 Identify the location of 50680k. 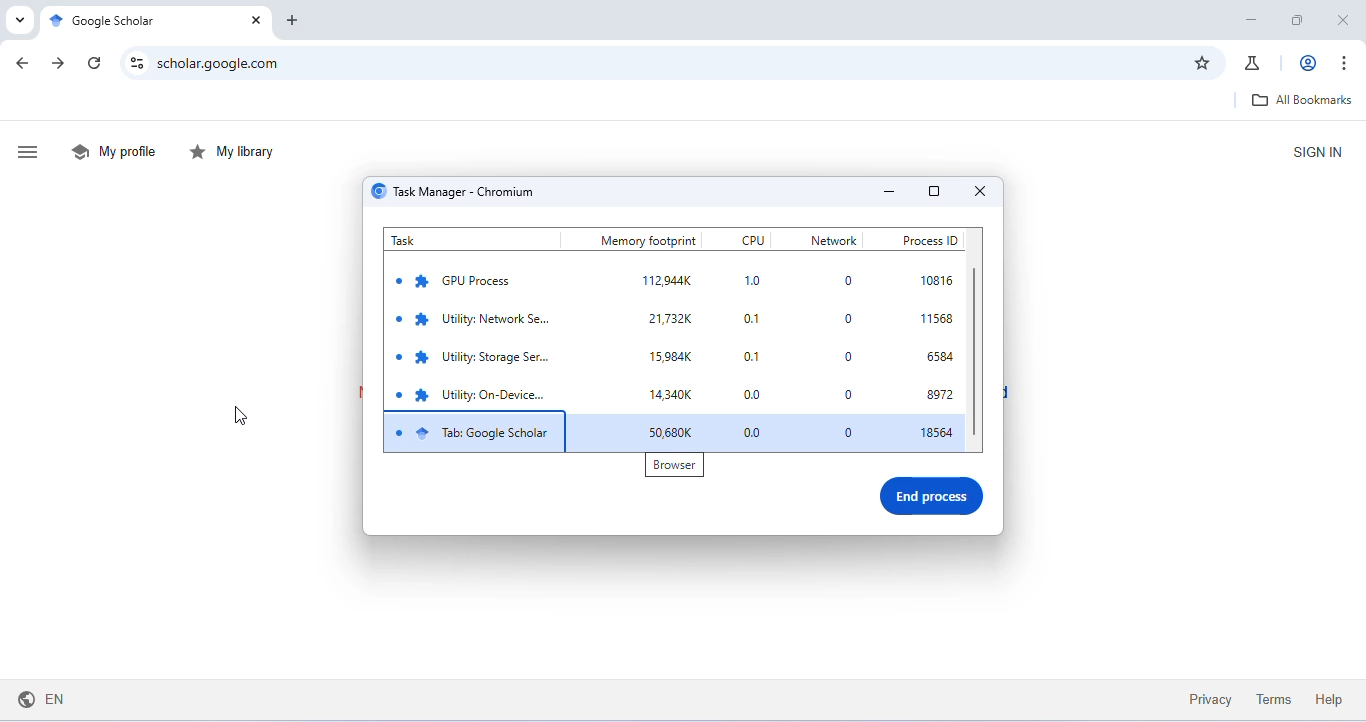
(676, 433).